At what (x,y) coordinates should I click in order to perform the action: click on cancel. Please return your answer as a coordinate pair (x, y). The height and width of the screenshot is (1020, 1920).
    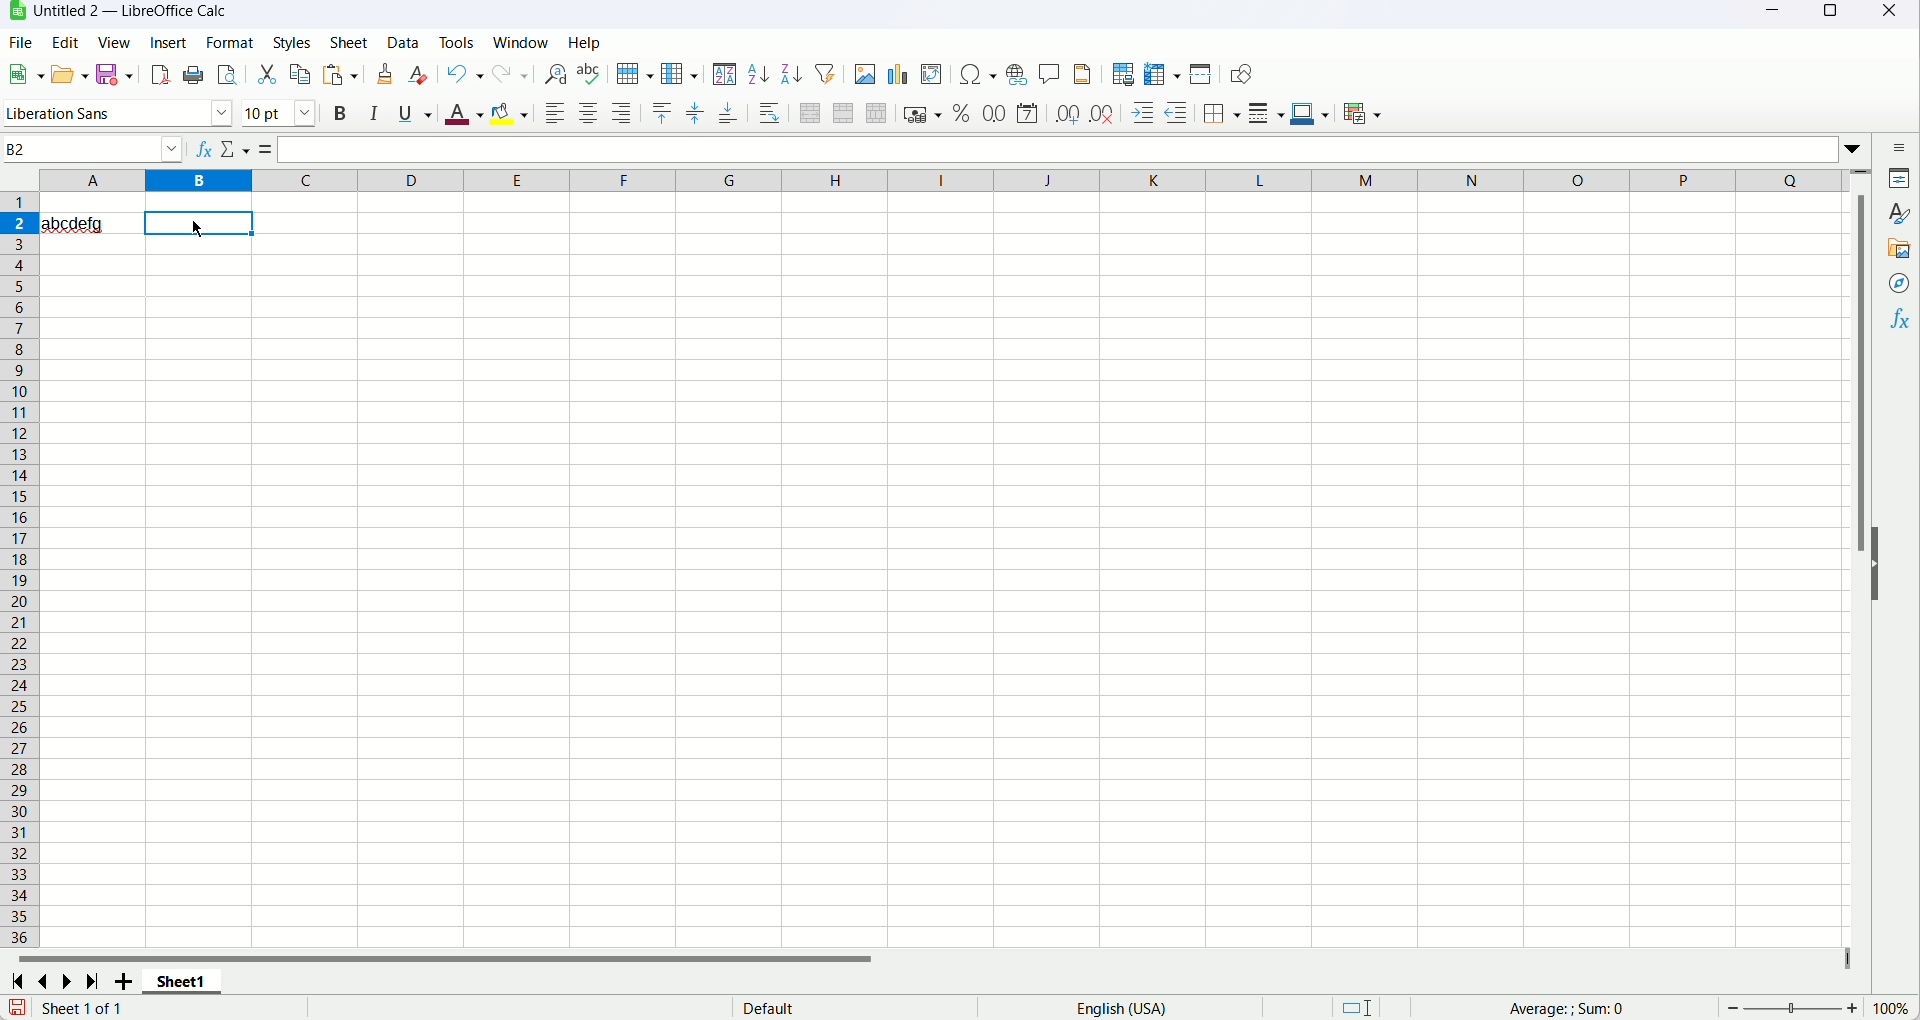
    Looking at the image, I should click on (230, 148).